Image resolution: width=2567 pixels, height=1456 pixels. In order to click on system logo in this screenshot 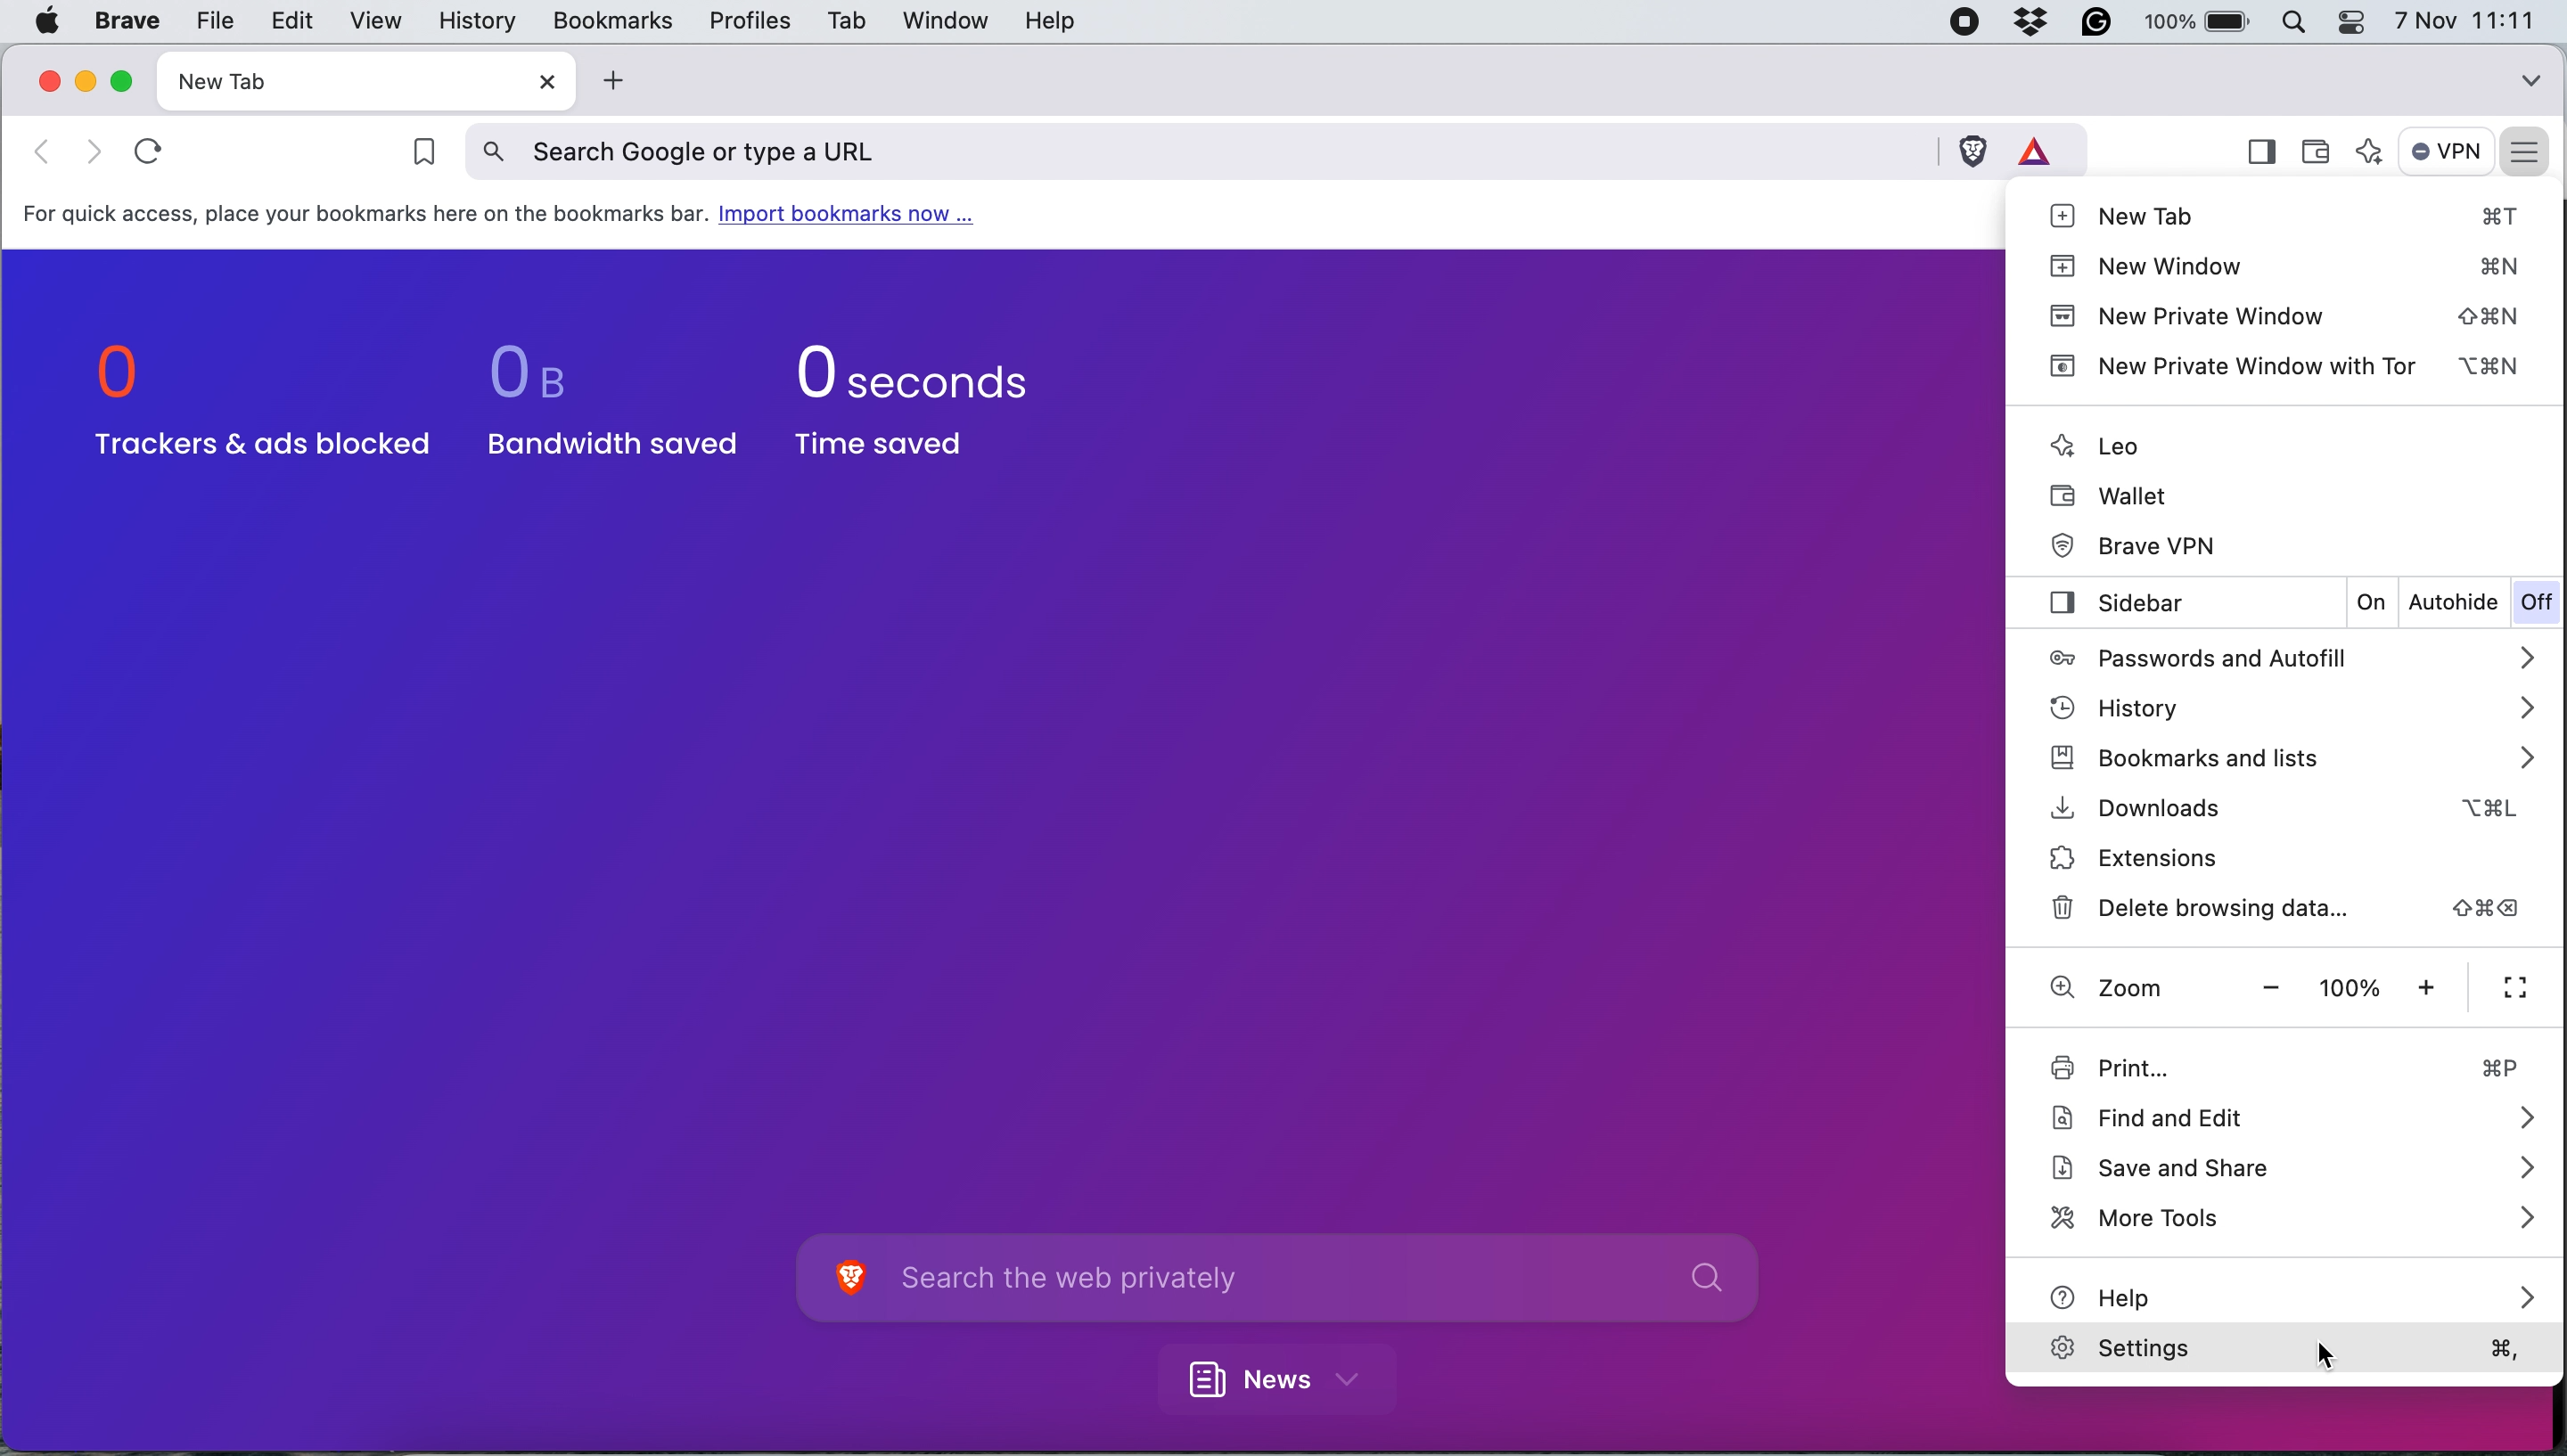, I will do `click(46, 20)`.